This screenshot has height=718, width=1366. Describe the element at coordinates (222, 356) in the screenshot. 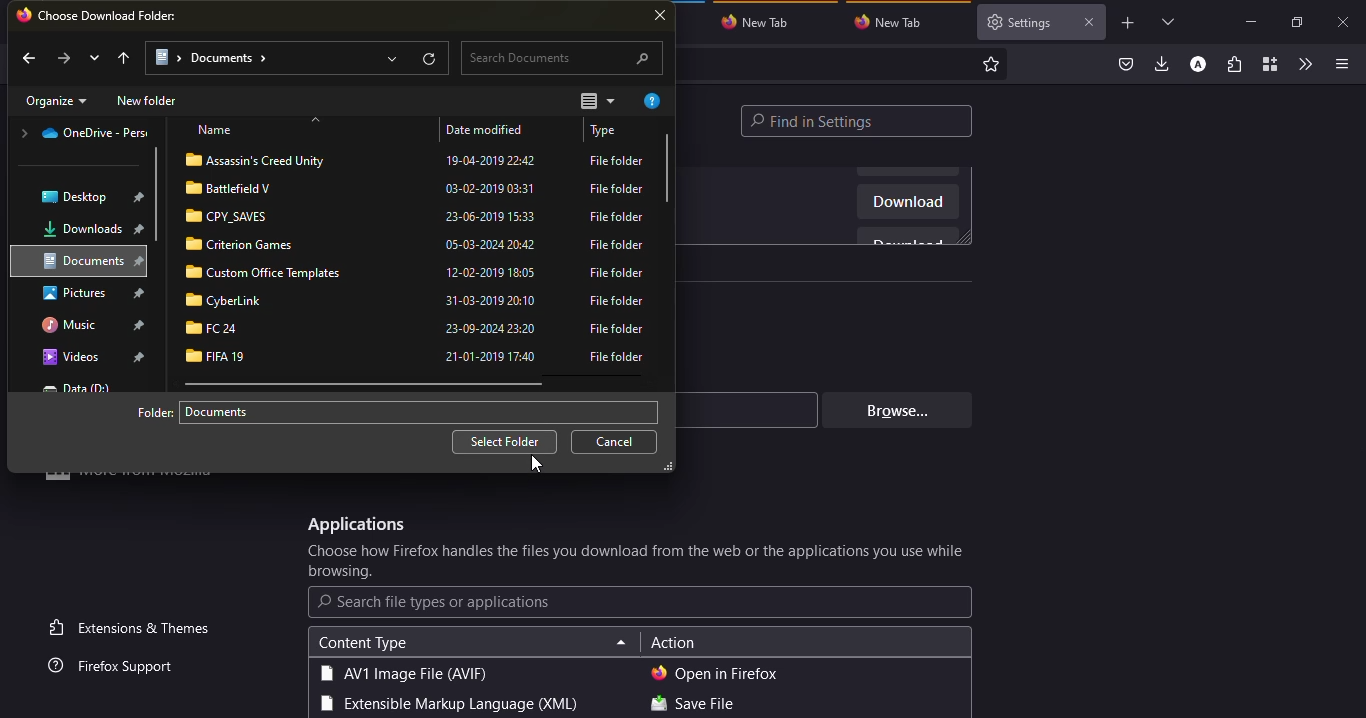

I see `folder` at that location.